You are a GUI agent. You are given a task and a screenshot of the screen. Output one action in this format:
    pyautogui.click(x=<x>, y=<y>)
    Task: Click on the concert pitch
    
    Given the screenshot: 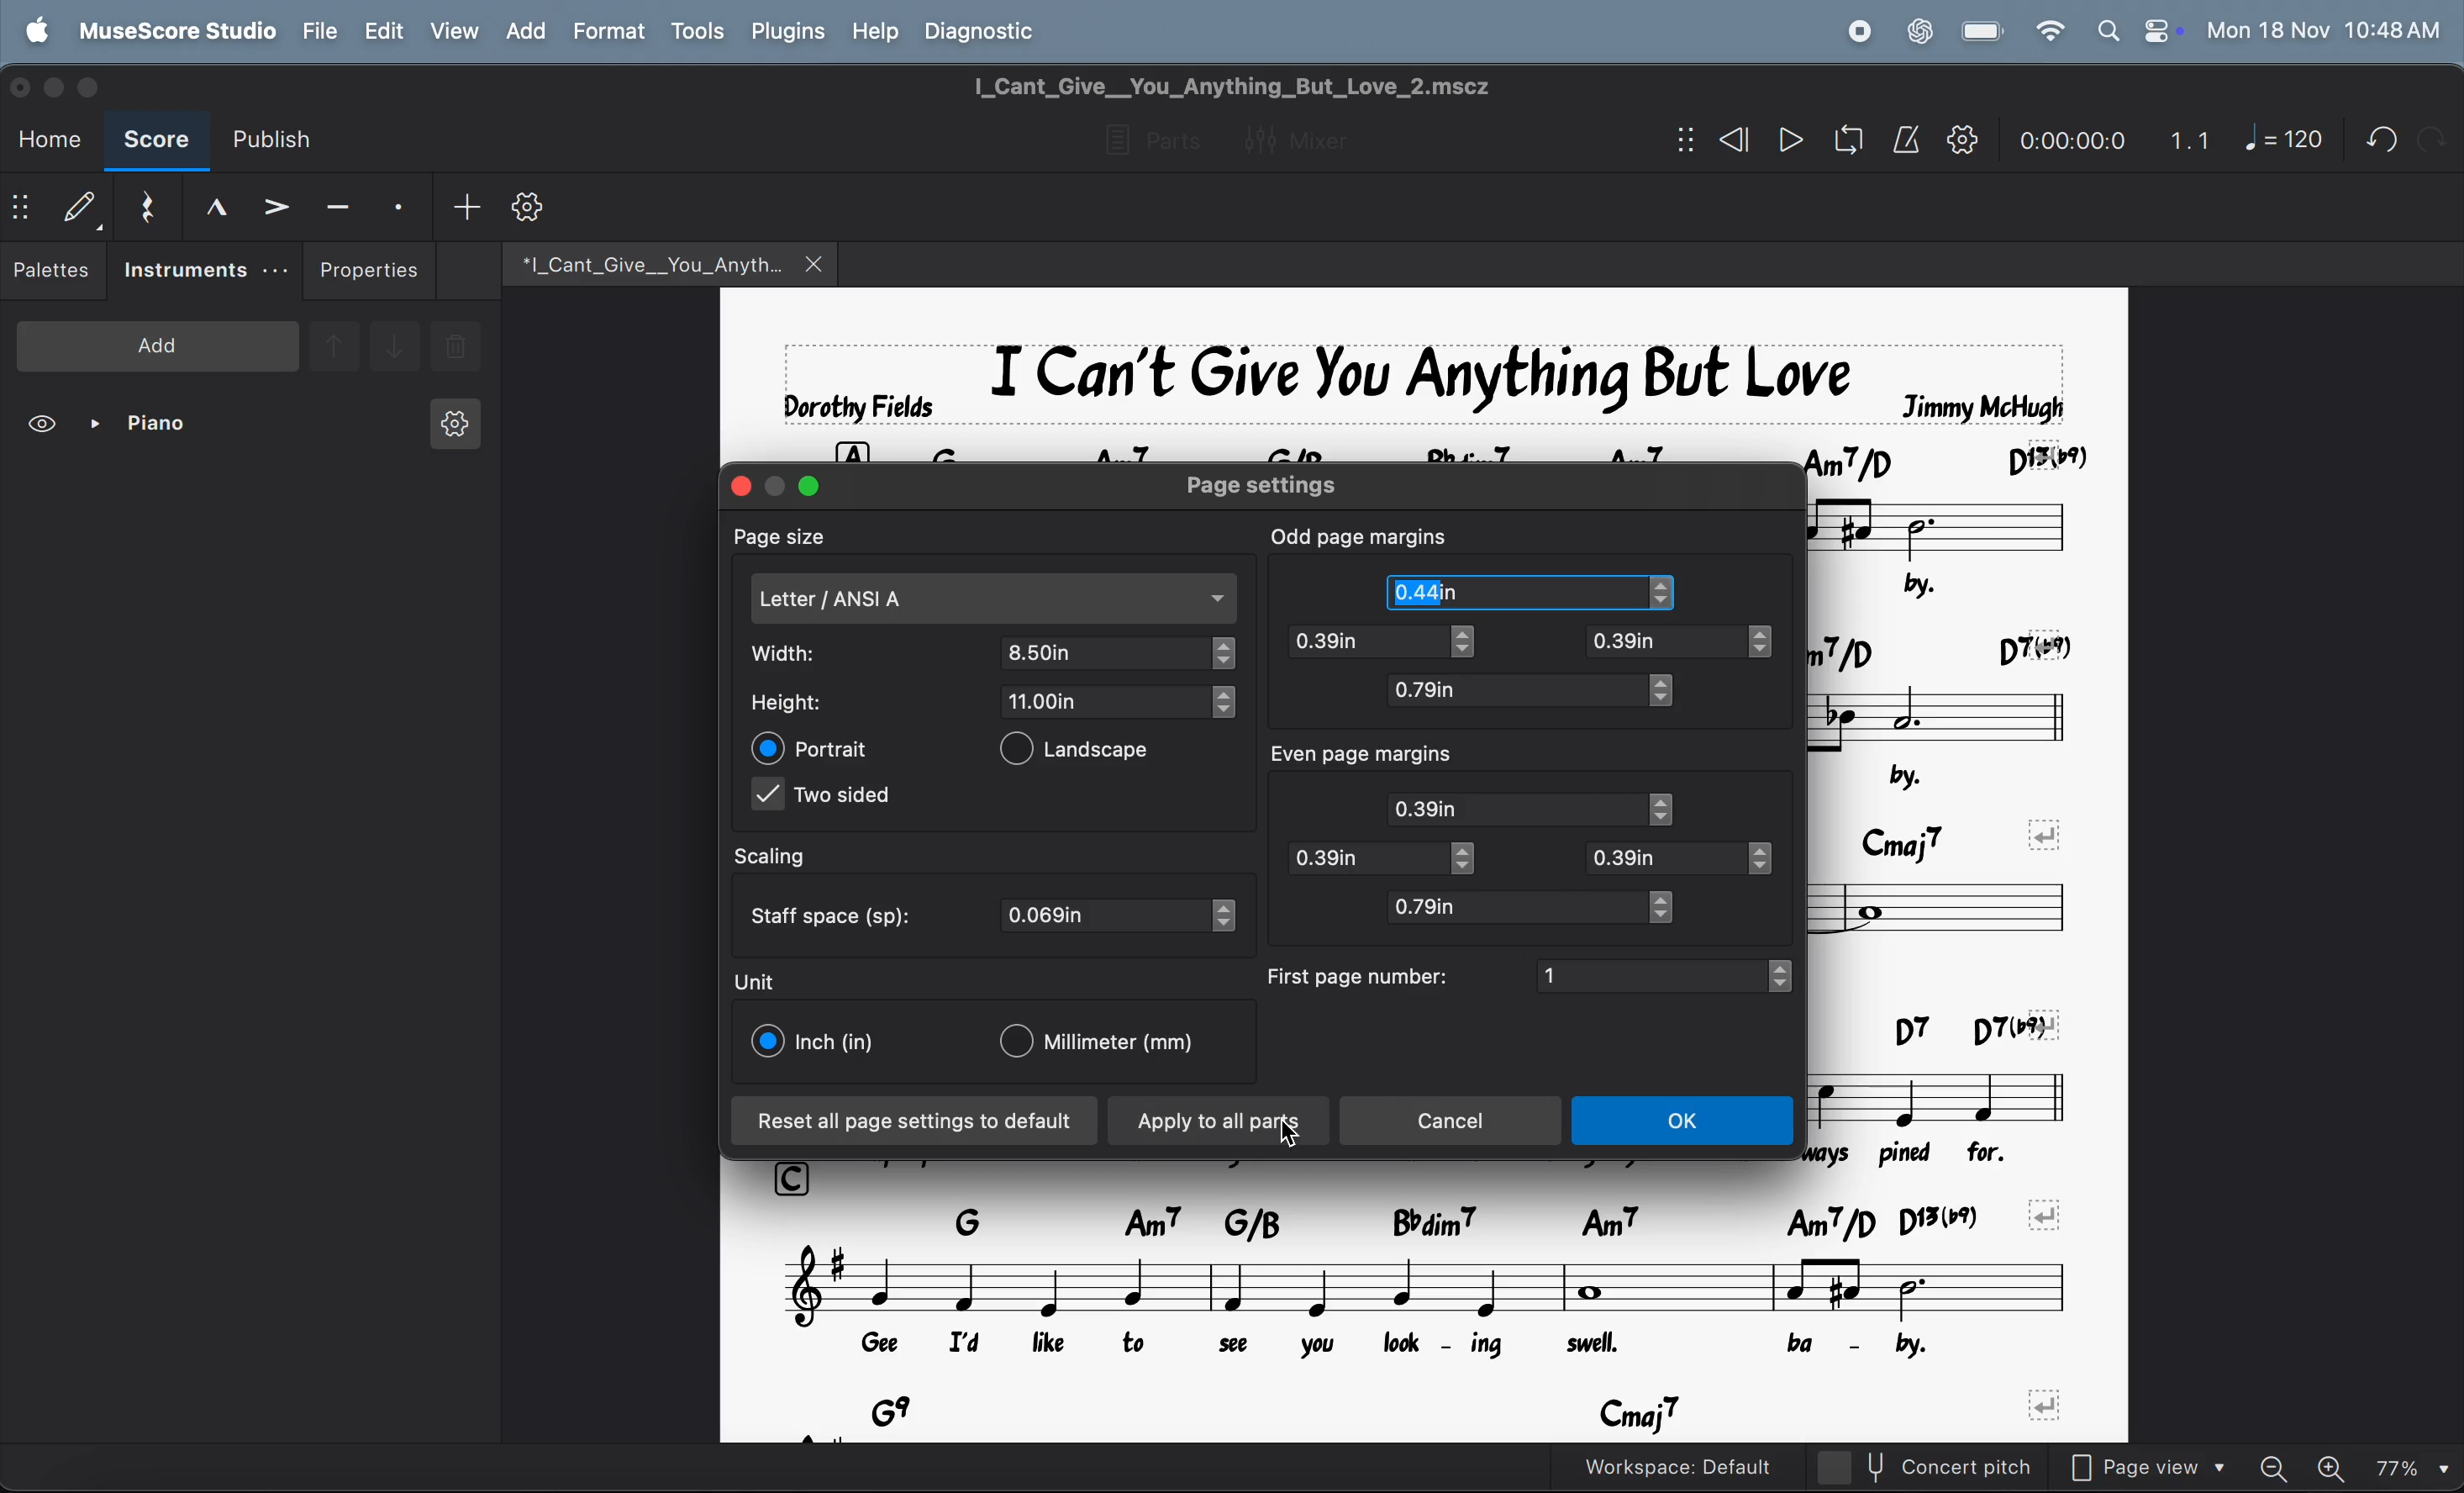 What is the action you would take?
    pyautogui.click(x=1964, y=1467)
    